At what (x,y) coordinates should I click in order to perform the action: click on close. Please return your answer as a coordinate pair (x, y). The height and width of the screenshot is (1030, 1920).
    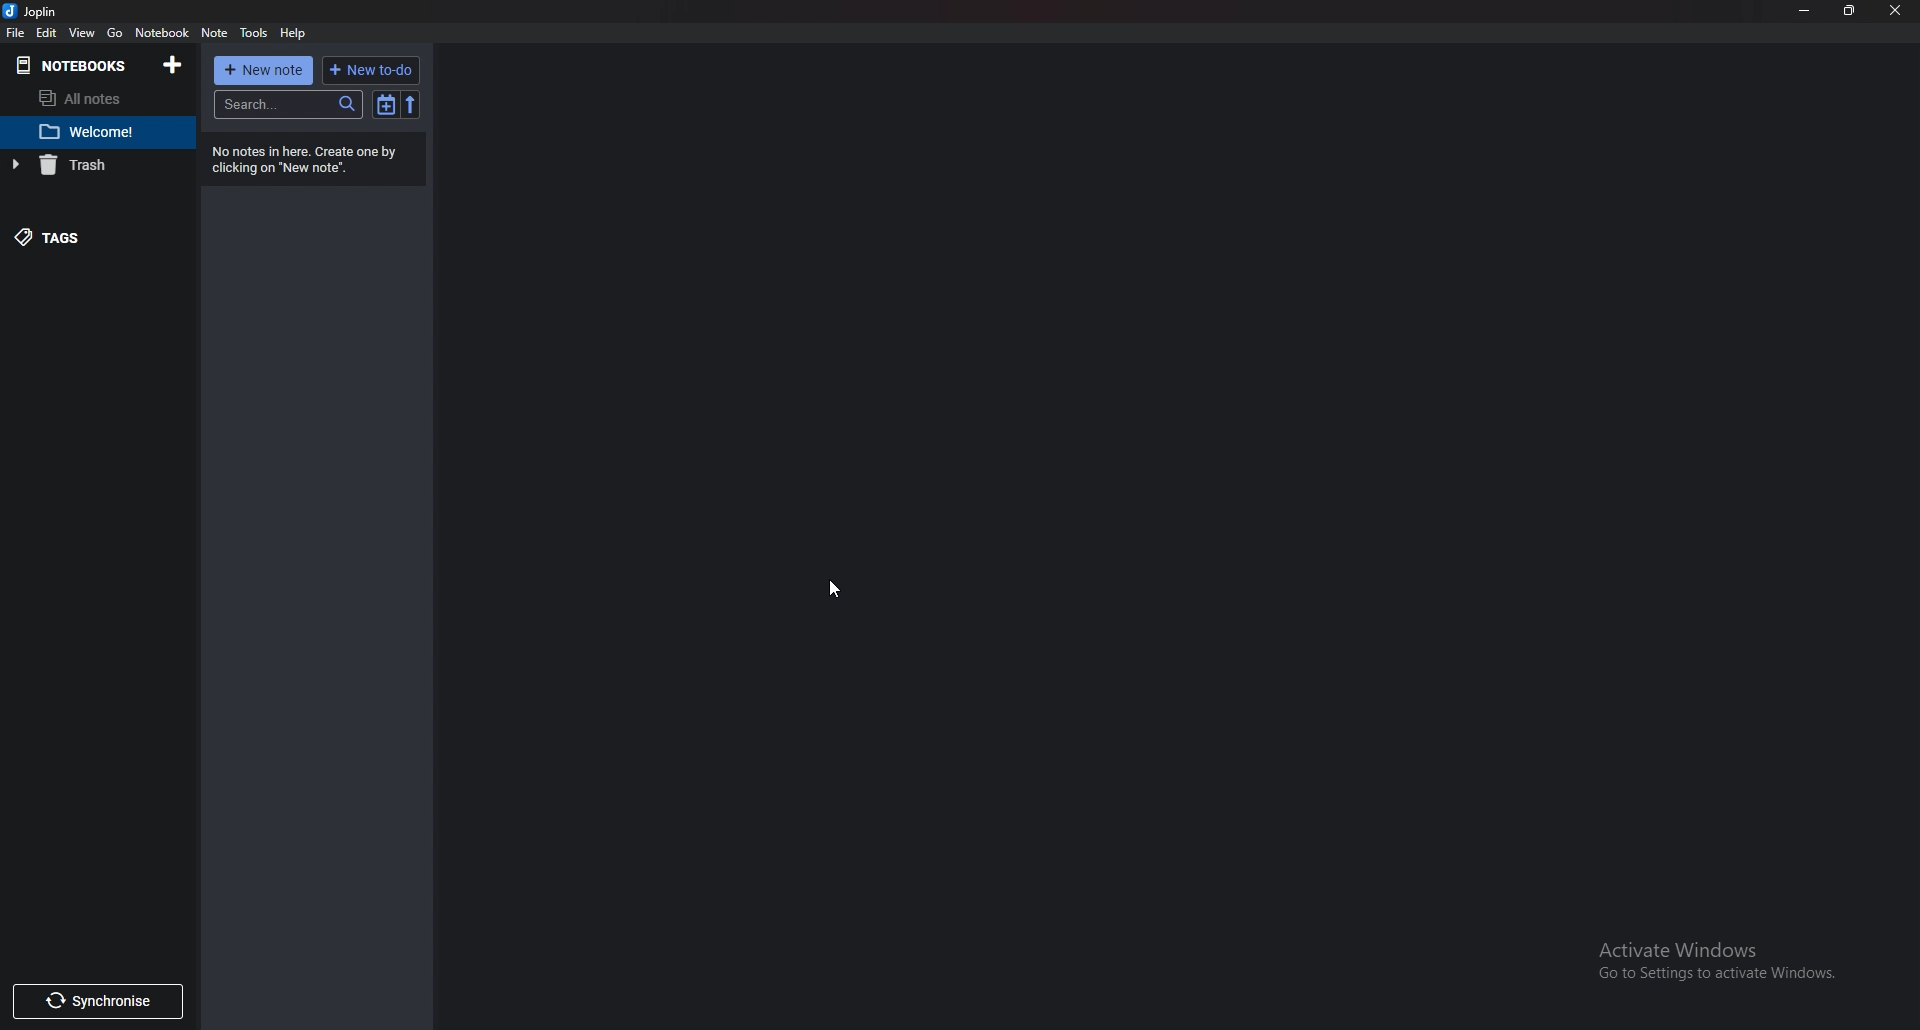
    Looking at the image, I should click on (1896, 10).